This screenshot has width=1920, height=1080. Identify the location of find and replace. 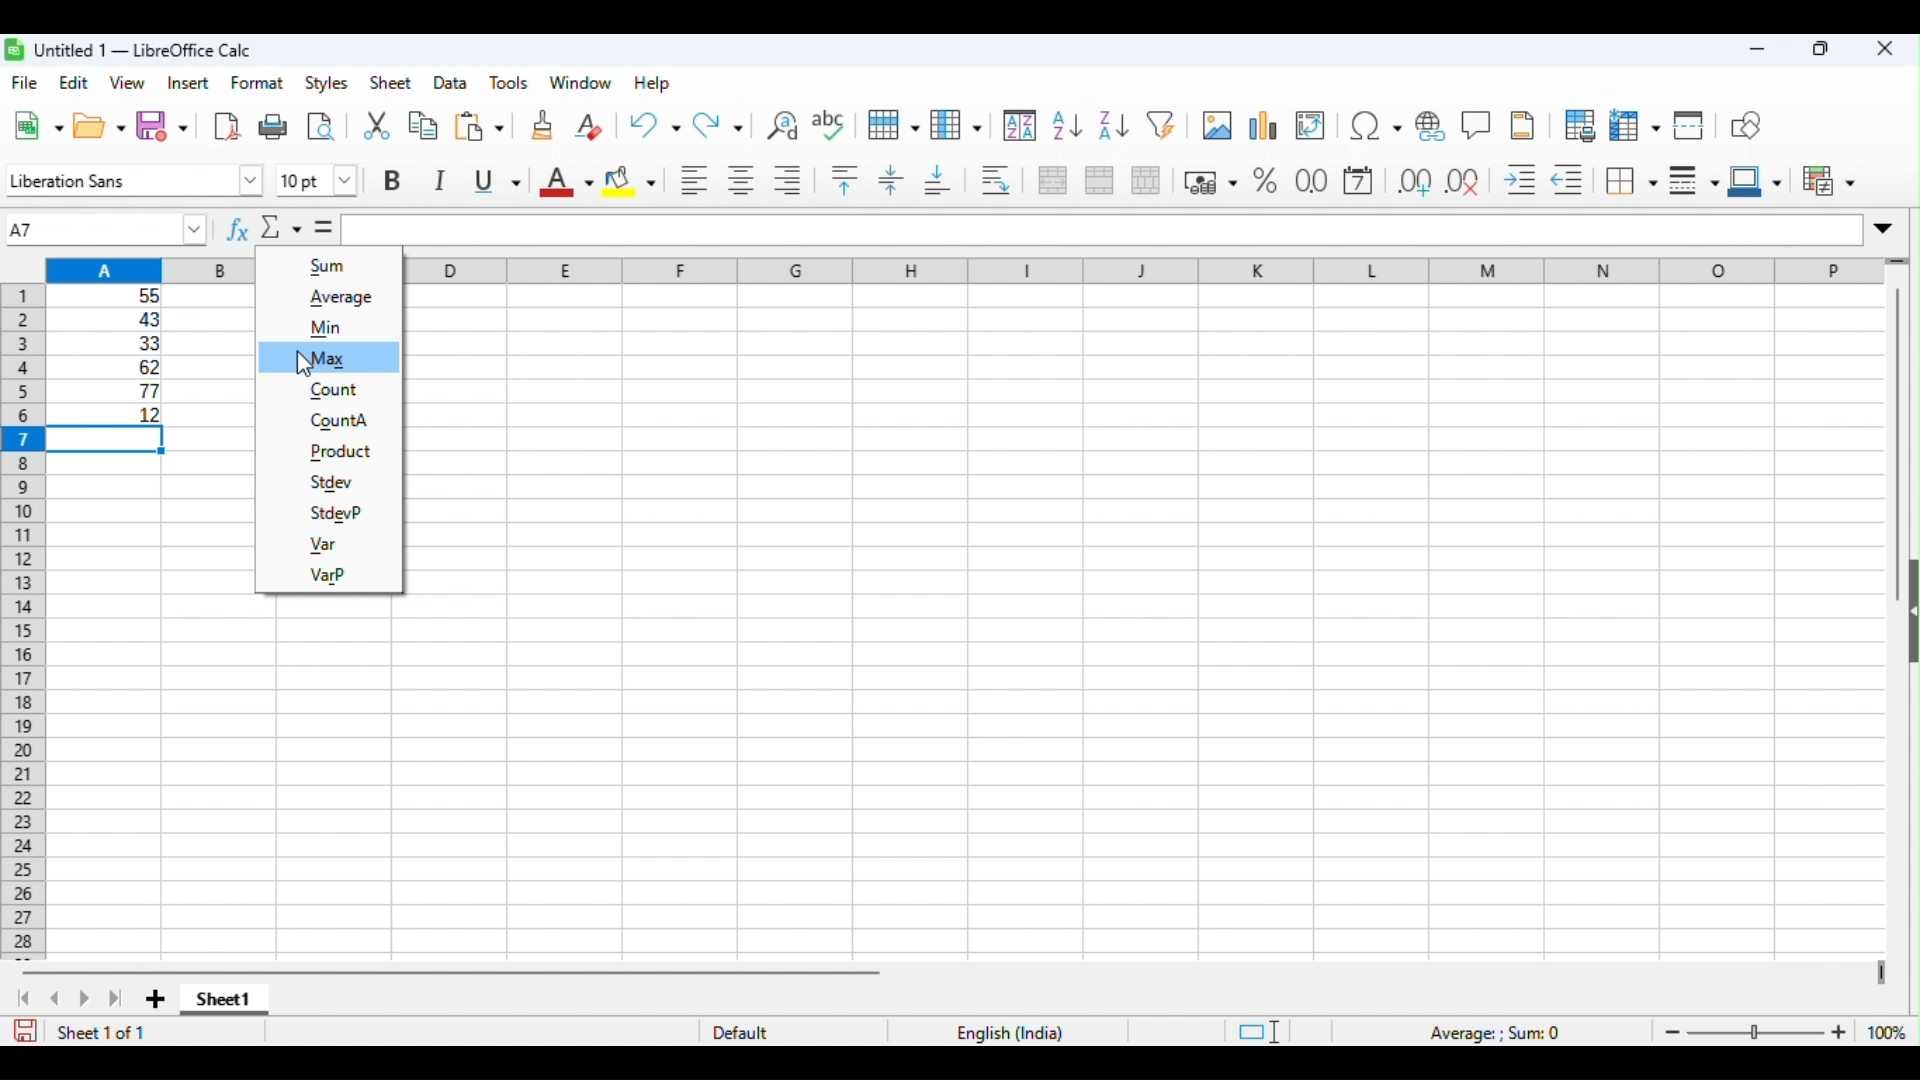
(781, 124).